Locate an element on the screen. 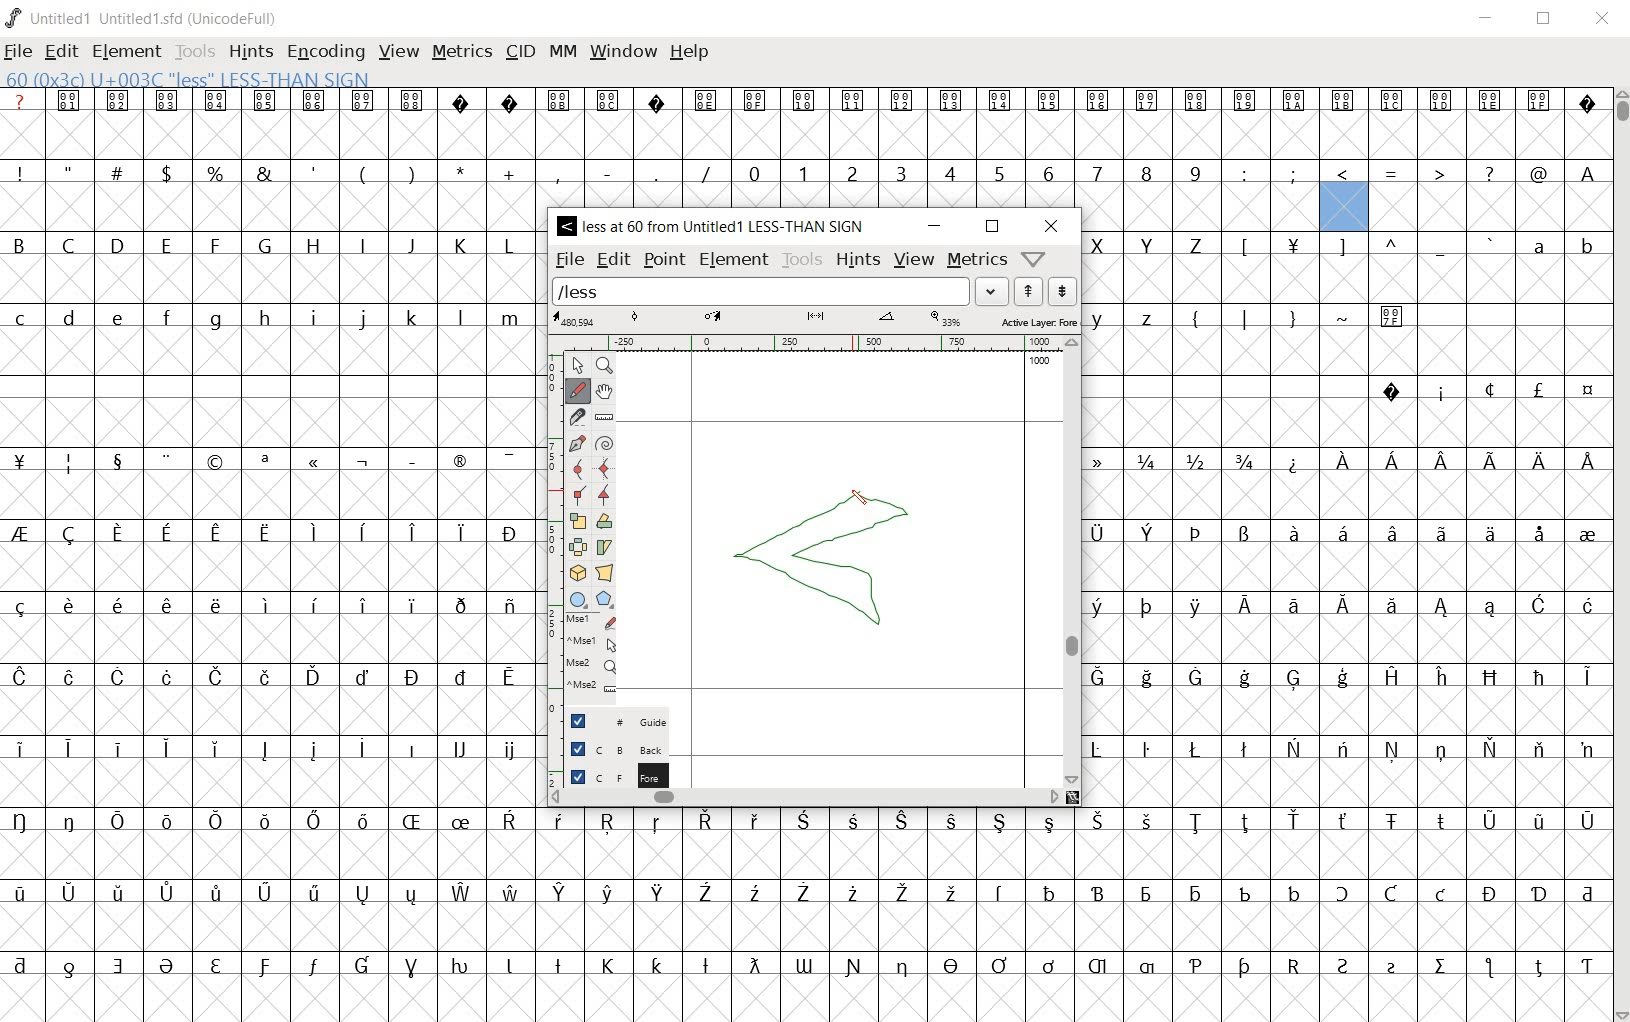 This screenshot has height=1022, width=1630. cut splines in two is located at coordinates (577, 416).